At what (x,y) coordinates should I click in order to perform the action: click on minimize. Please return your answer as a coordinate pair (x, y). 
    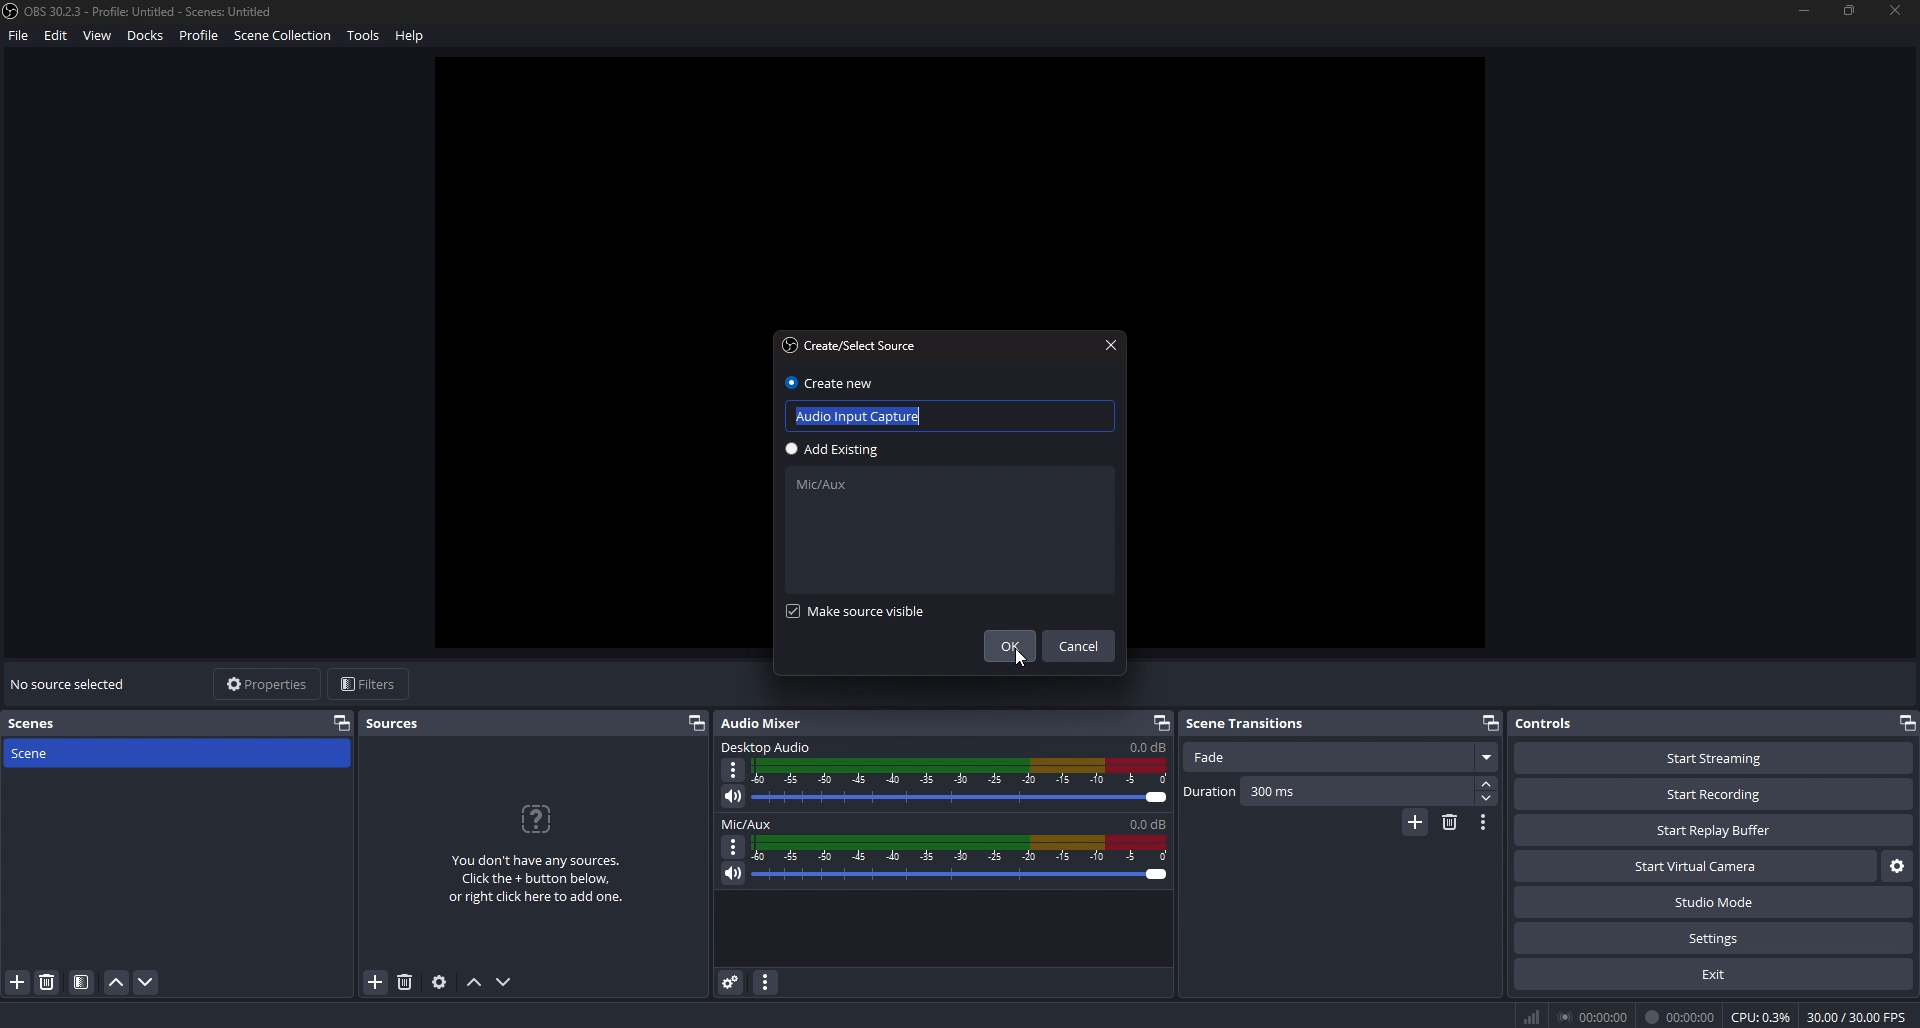
    Looking at the image, I should click on (1804, 11).